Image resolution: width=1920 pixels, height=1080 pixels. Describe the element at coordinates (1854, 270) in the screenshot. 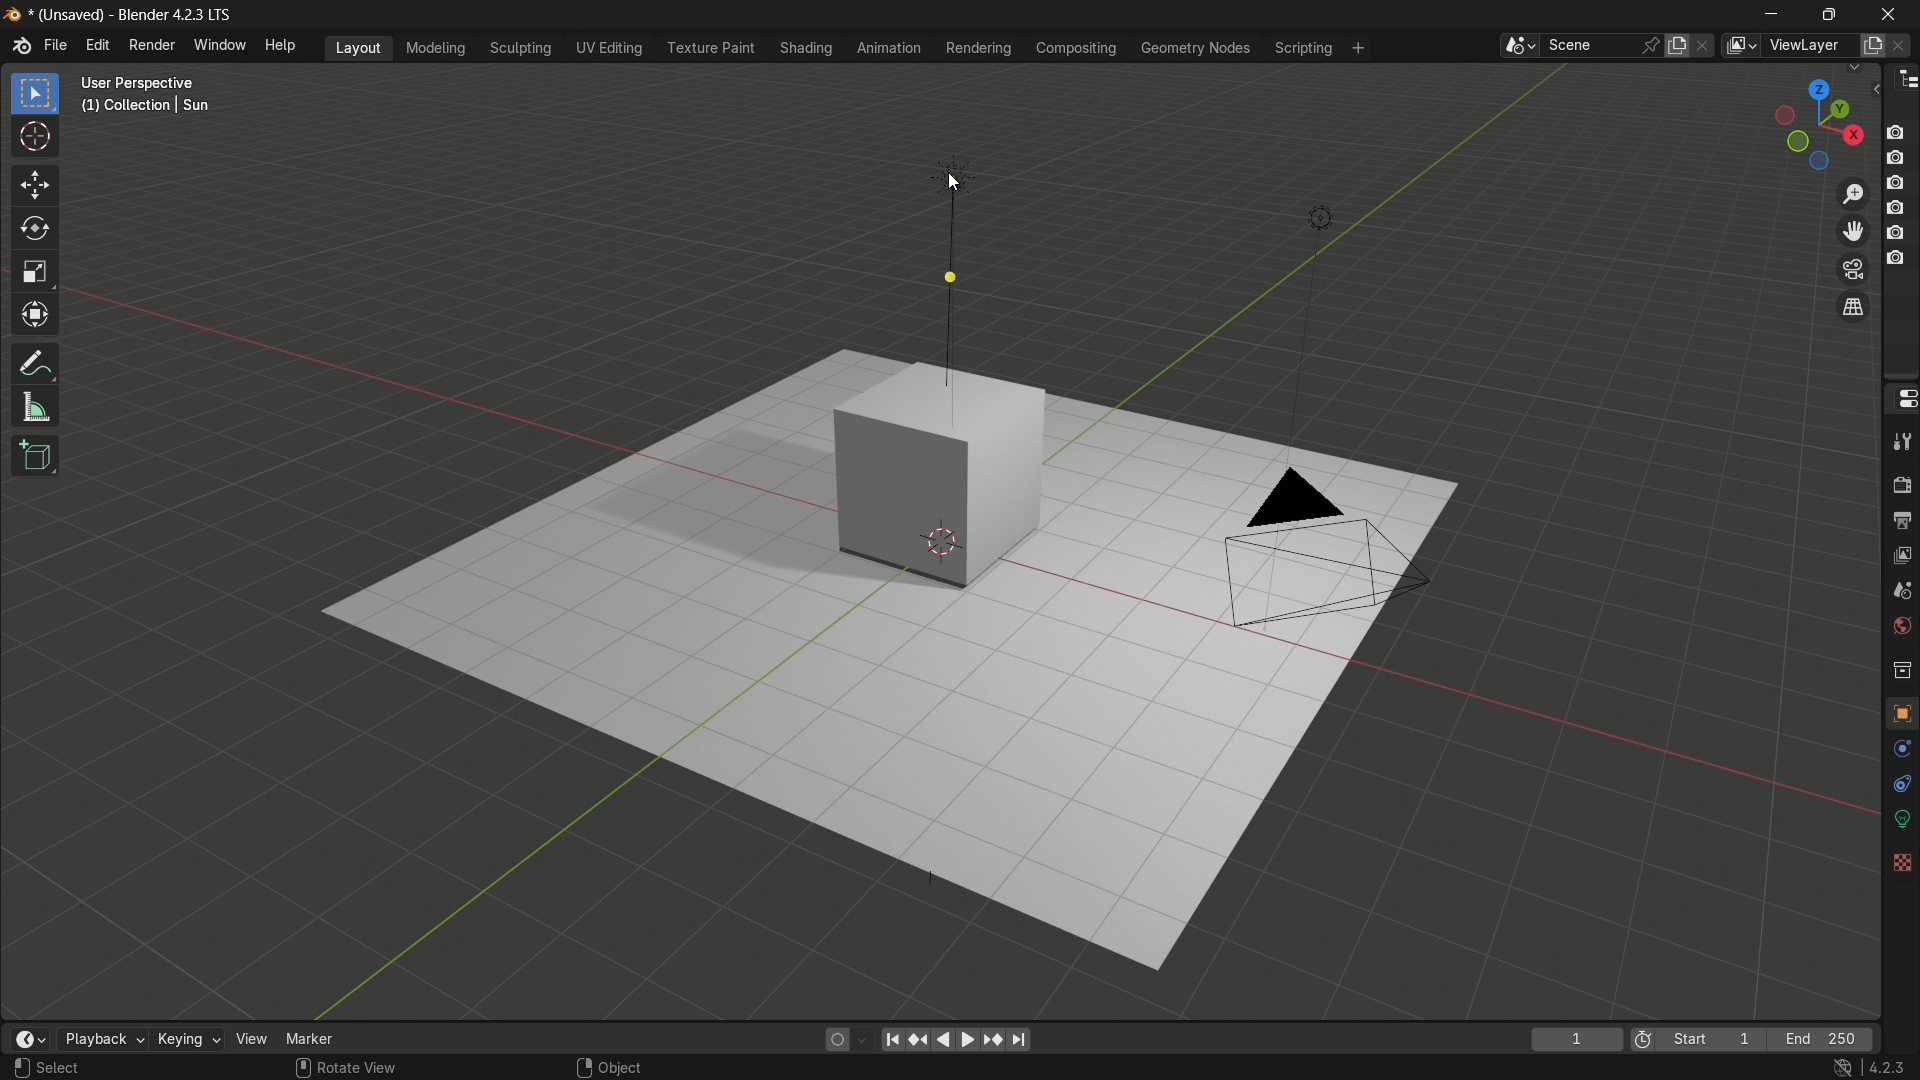

I see `toggle the camera view` at that location.